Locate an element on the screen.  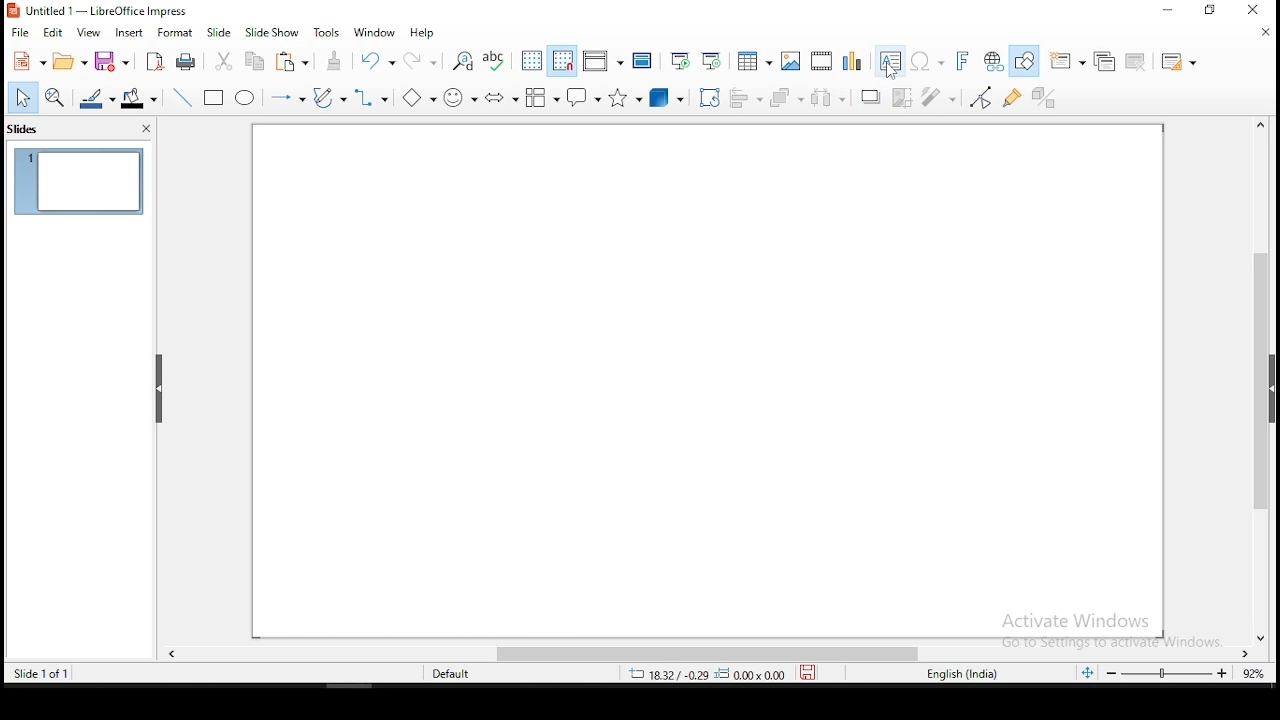
shadow is located at coordinates (871, 96).